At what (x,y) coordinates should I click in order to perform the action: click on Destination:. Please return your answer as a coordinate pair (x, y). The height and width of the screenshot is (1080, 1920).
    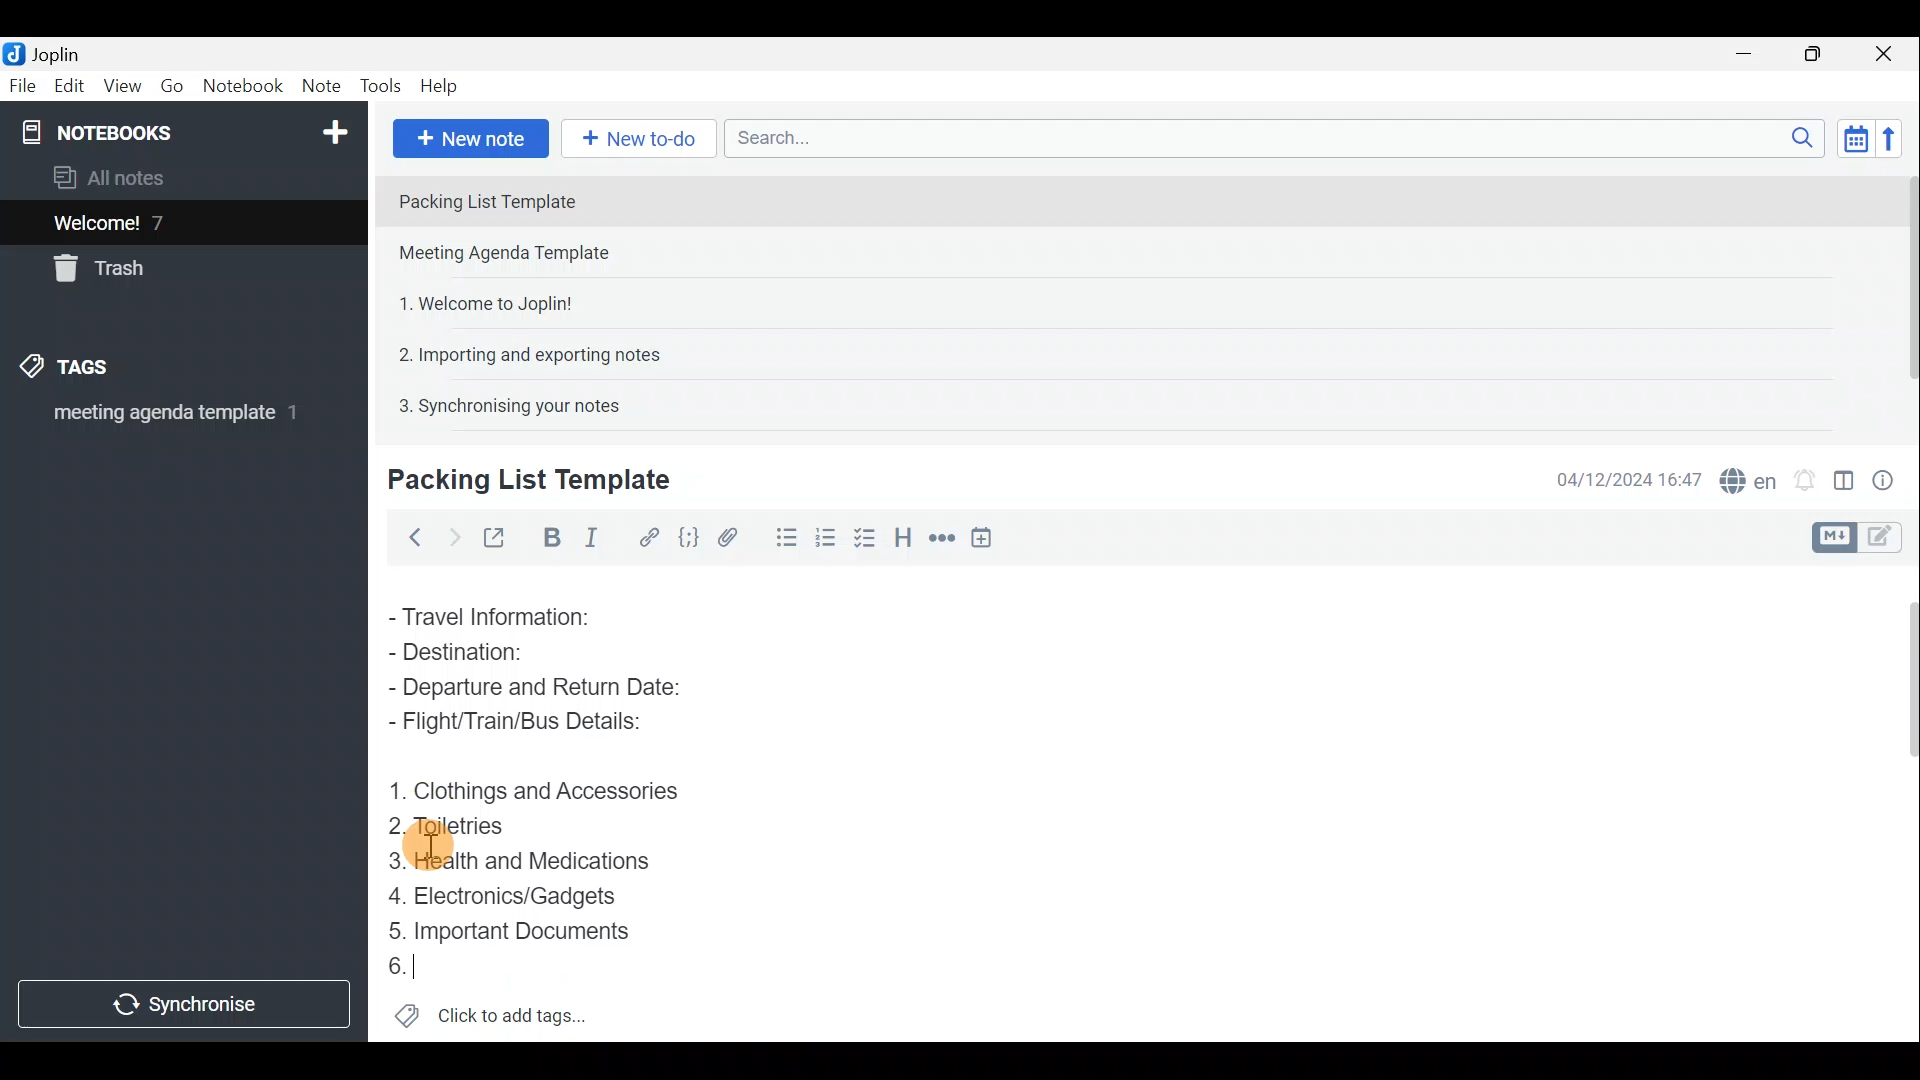
    Looking at the image, I should click on (498, 652).